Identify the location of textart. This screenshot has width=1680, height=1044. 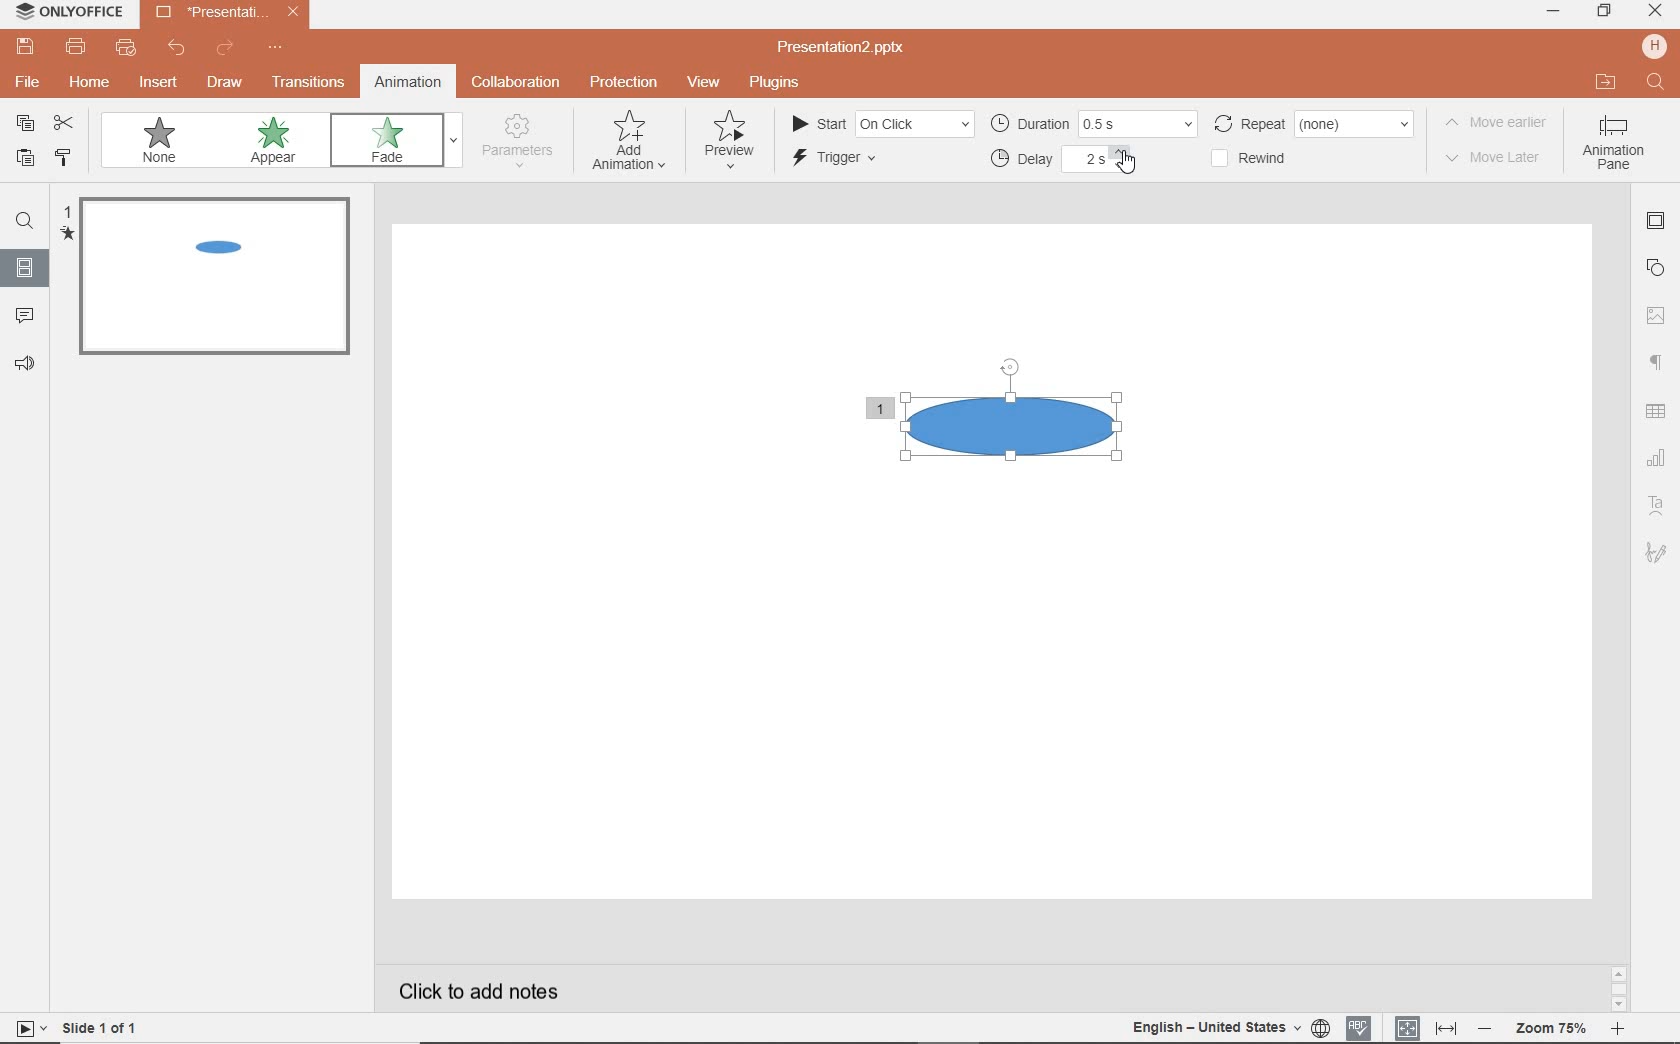
(1658, 507).